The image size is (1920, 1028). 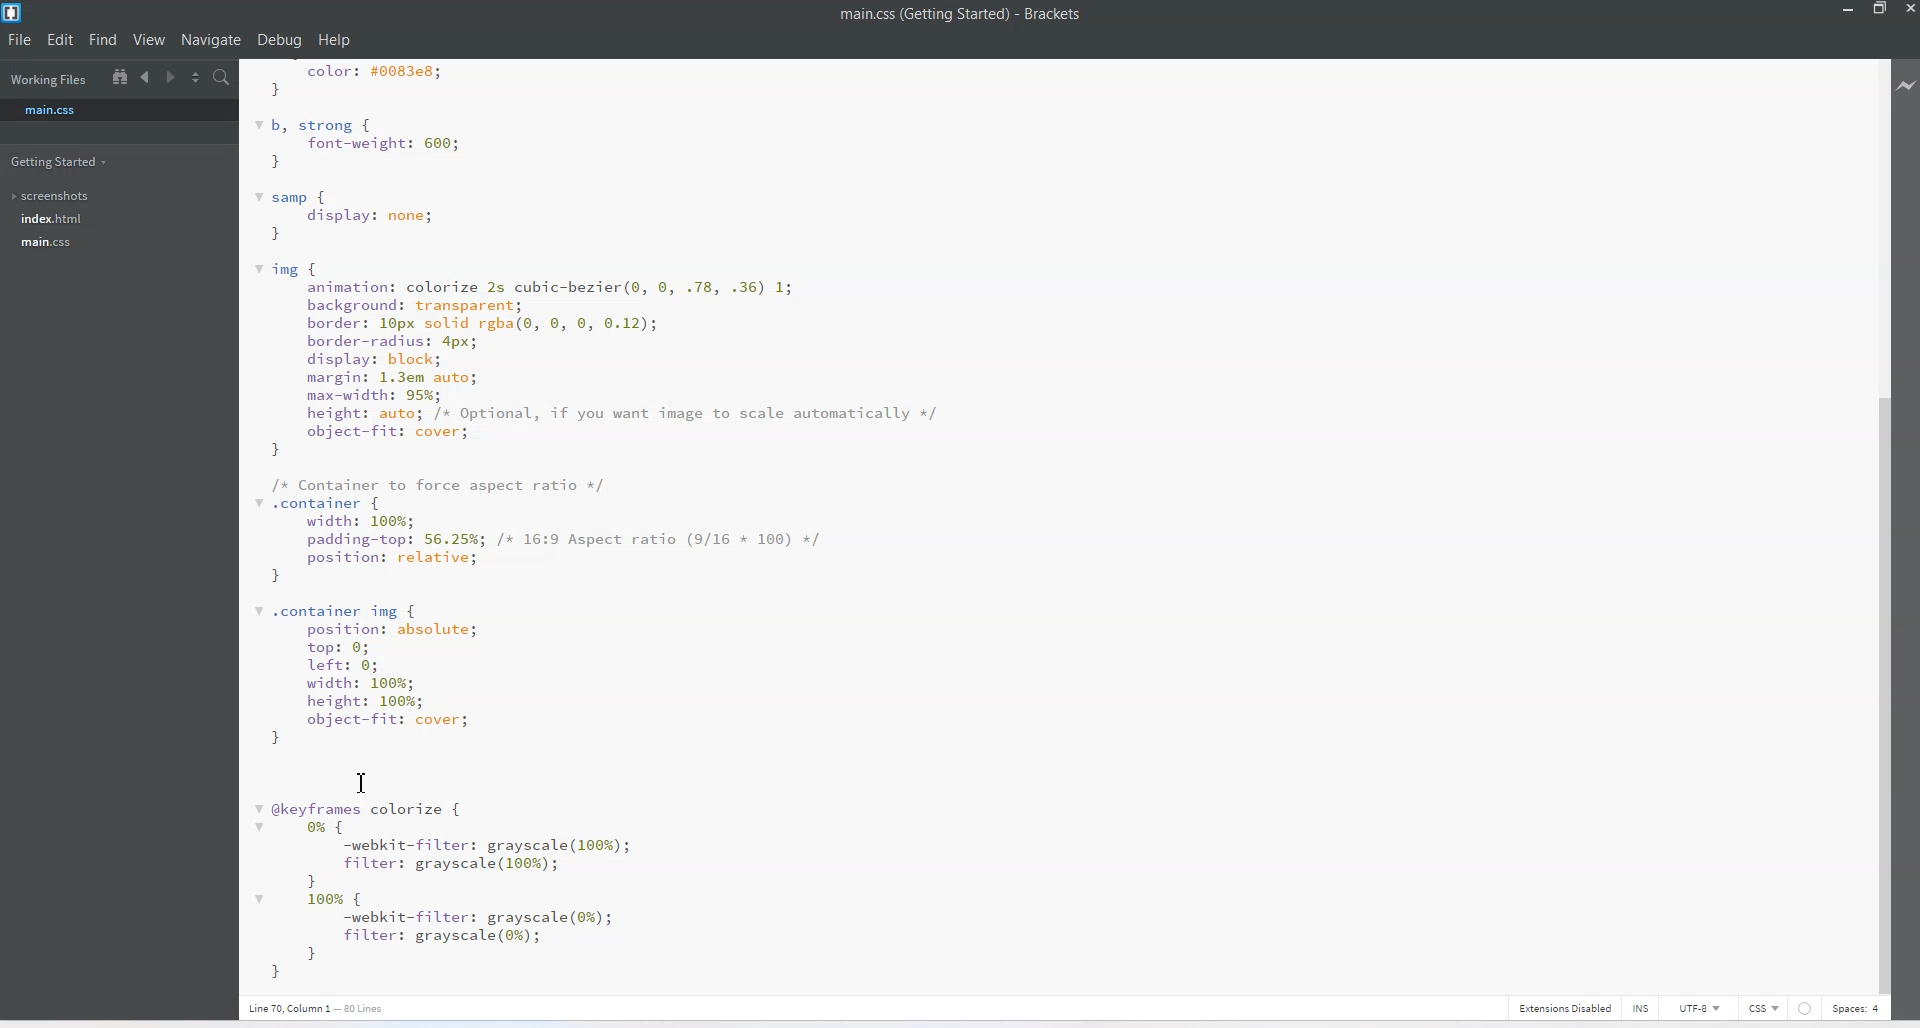 I want to click on Extensions Disabled, so click(x=1562, y=1007).